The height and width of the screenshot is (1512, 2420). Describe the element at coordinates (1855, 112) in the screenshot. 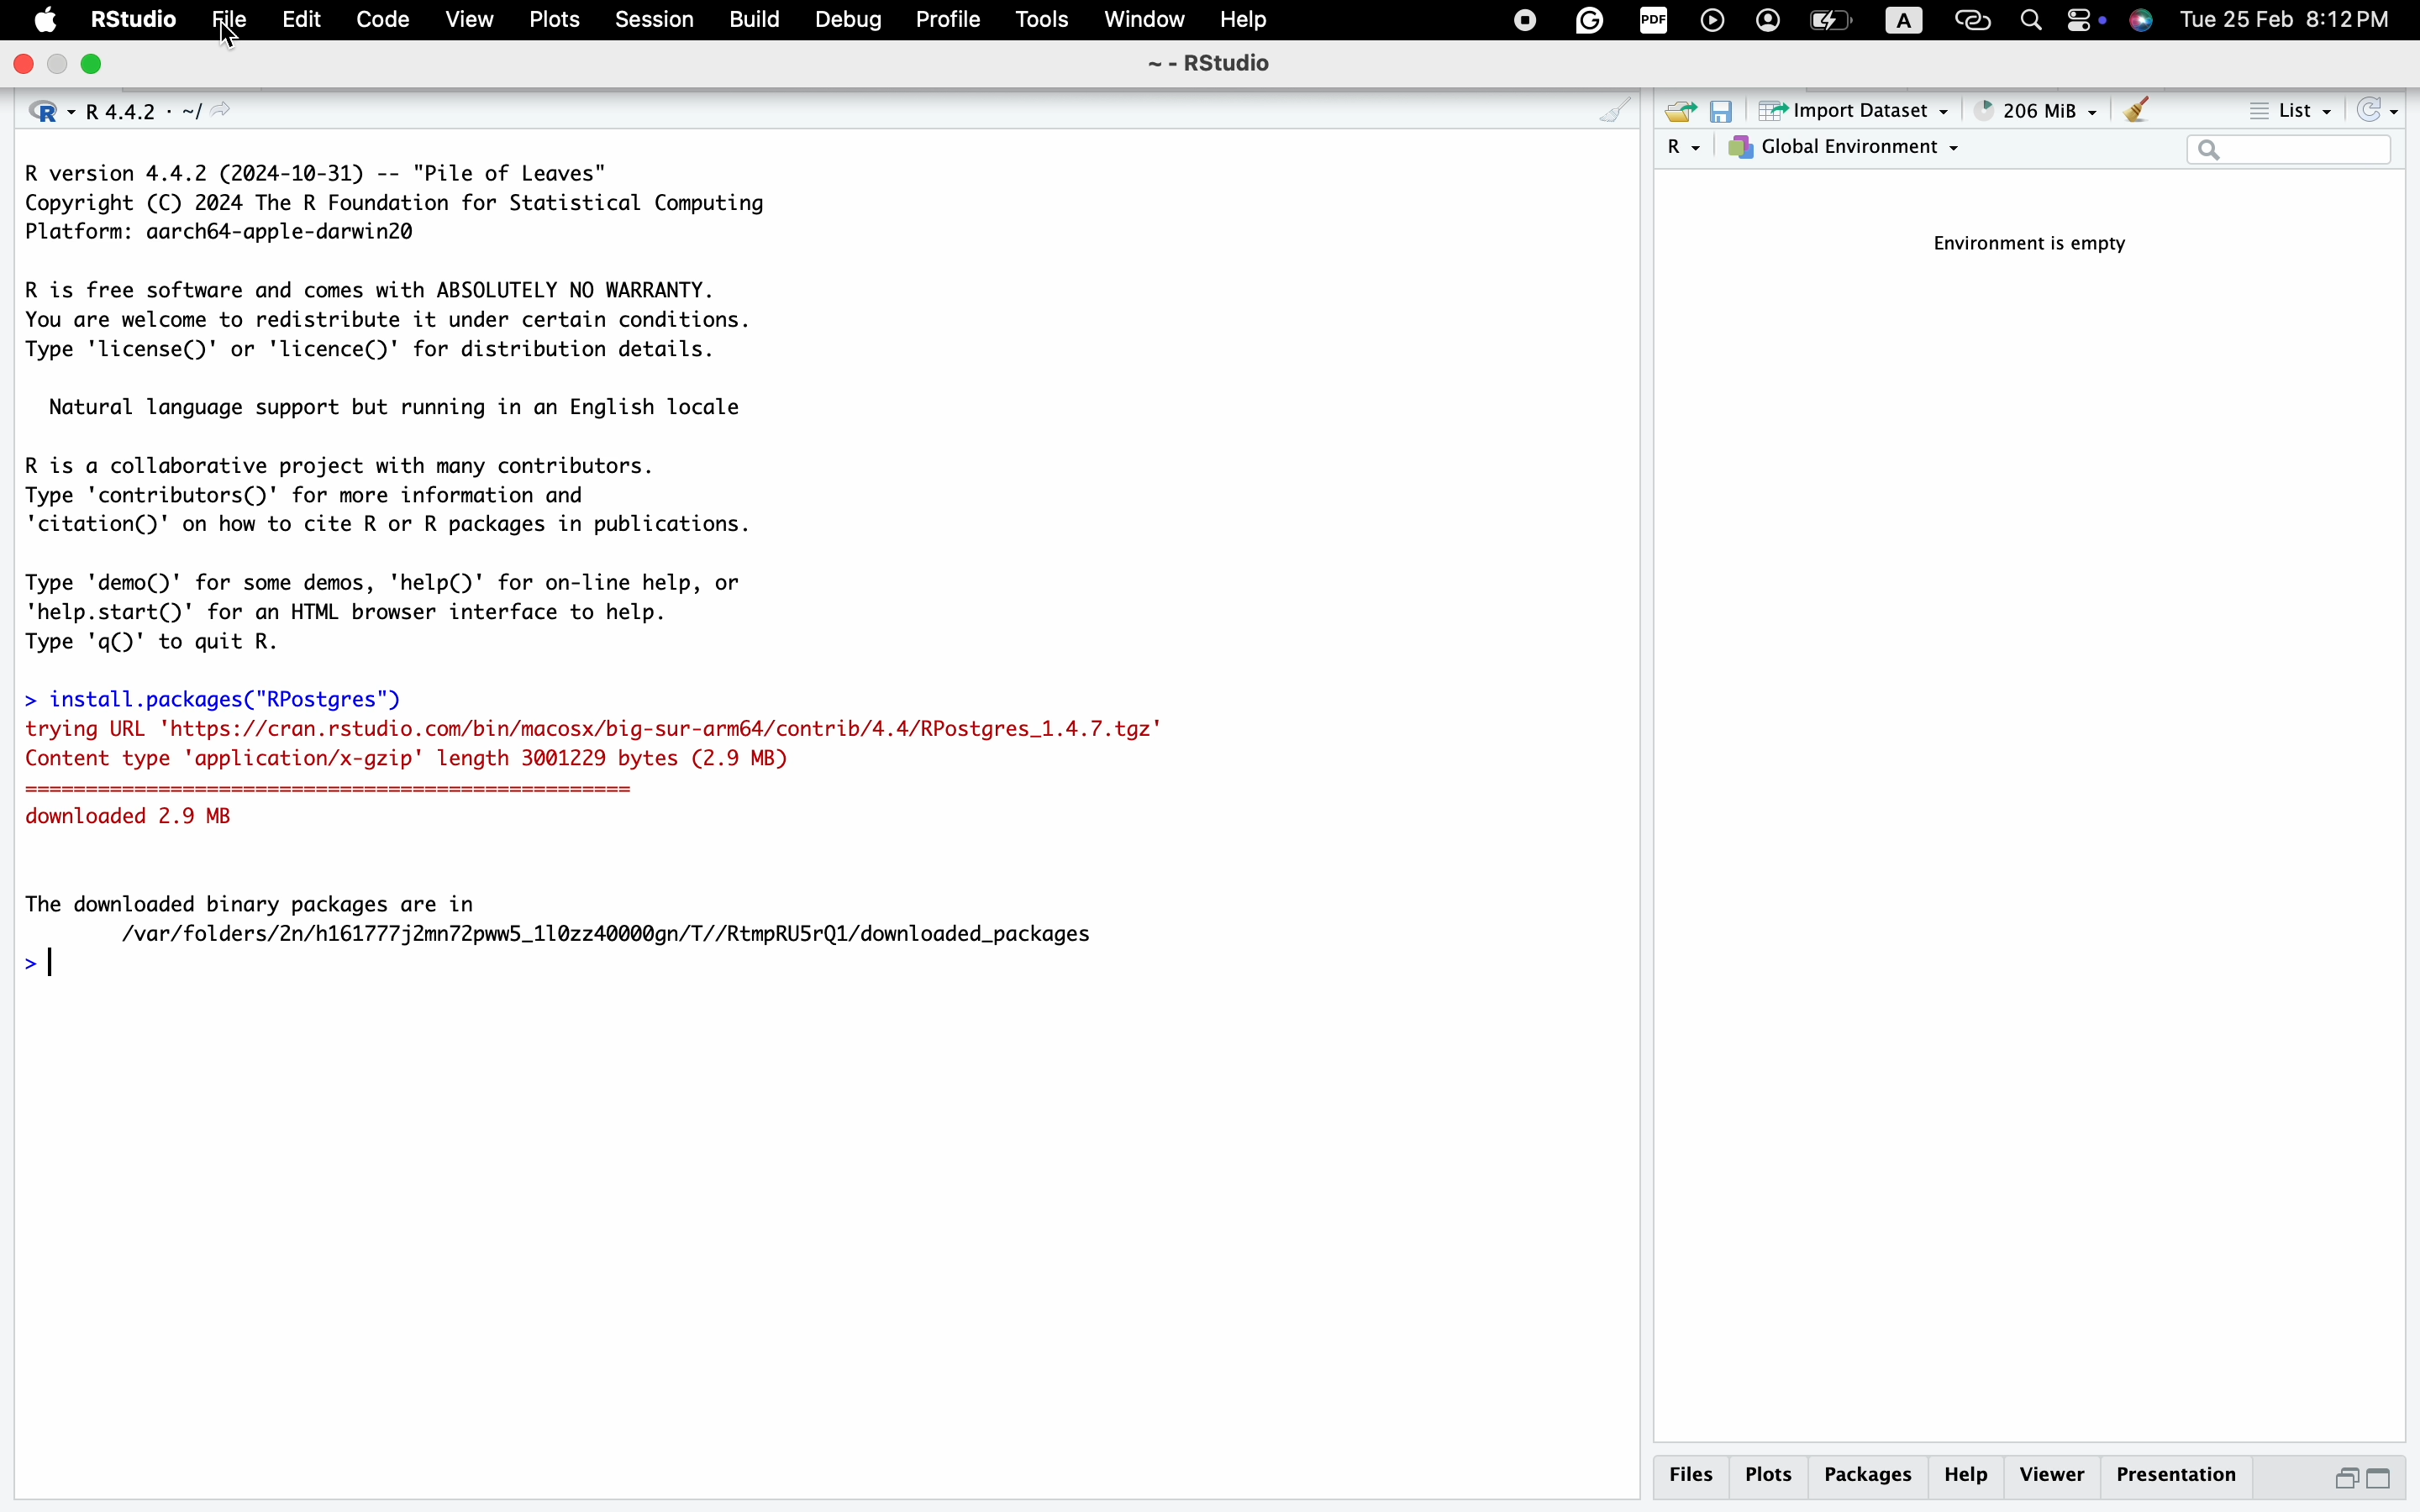

I see `import dataset` at that location.